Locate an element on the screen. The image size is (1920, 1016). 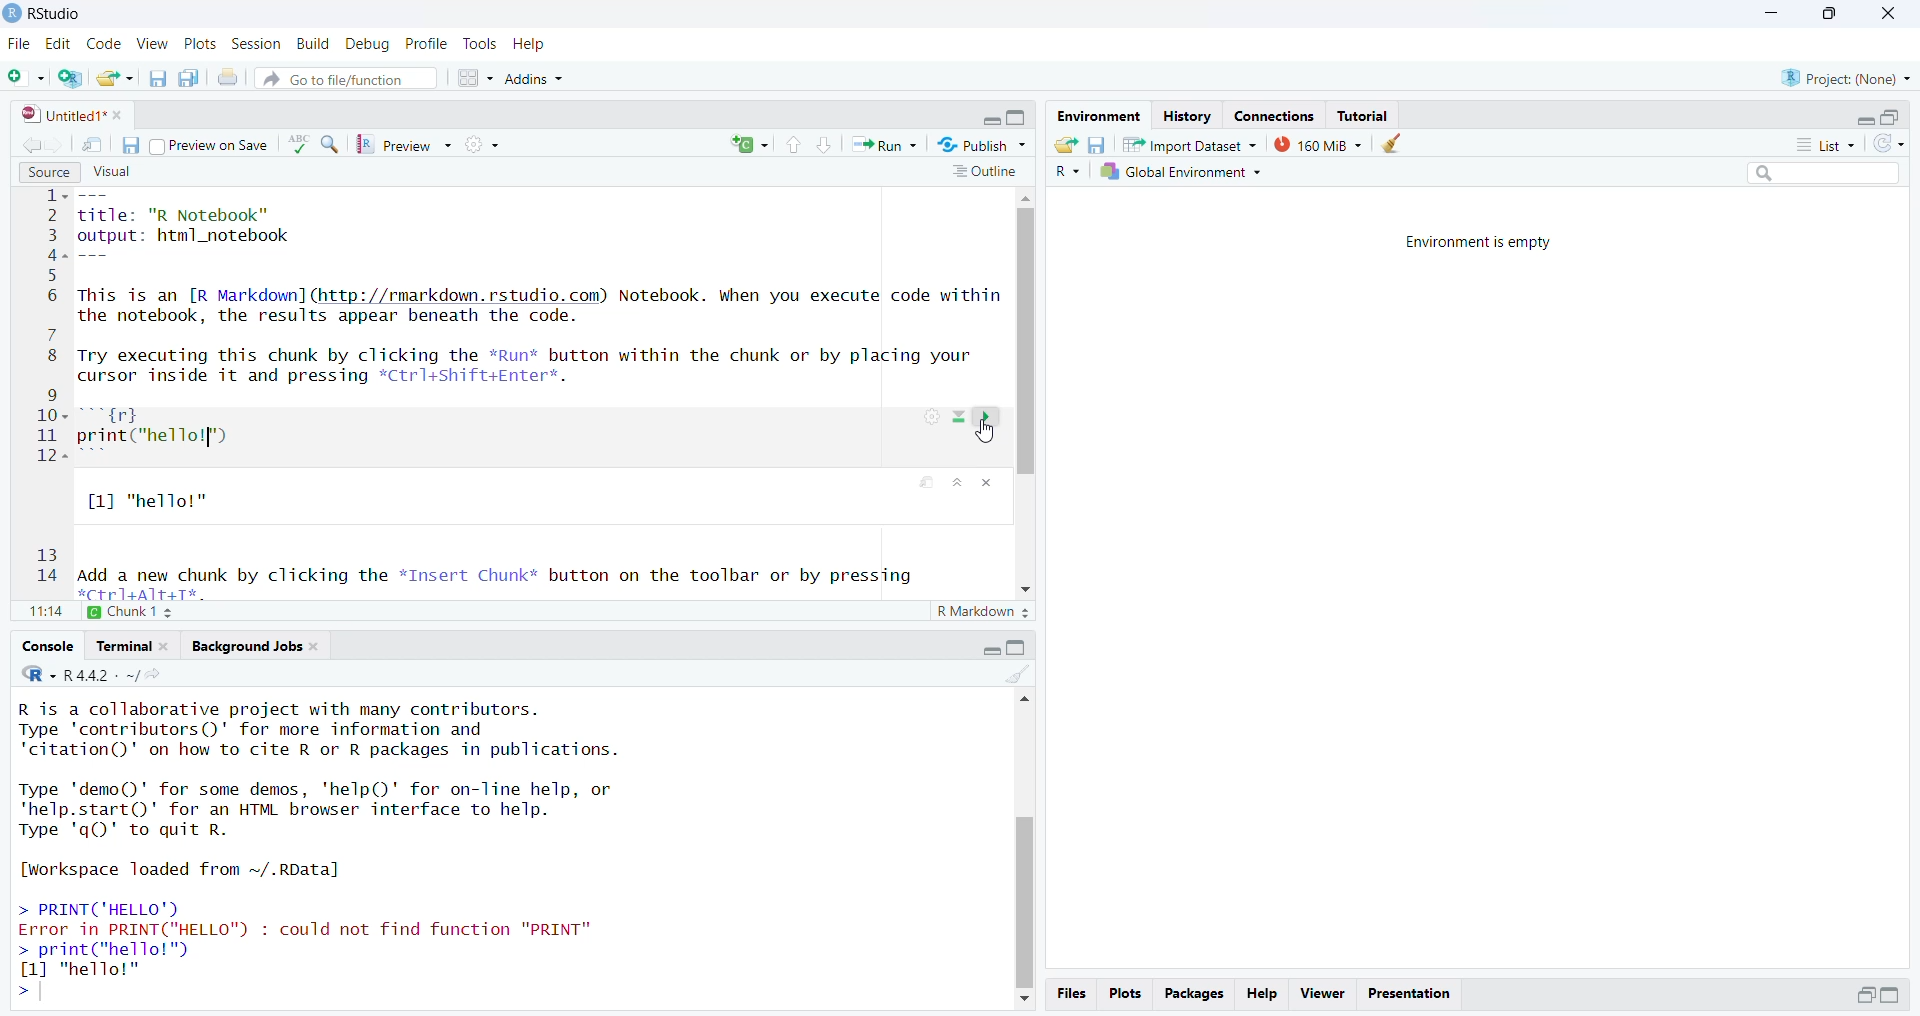
compile report is located at coordinates (485, 143).